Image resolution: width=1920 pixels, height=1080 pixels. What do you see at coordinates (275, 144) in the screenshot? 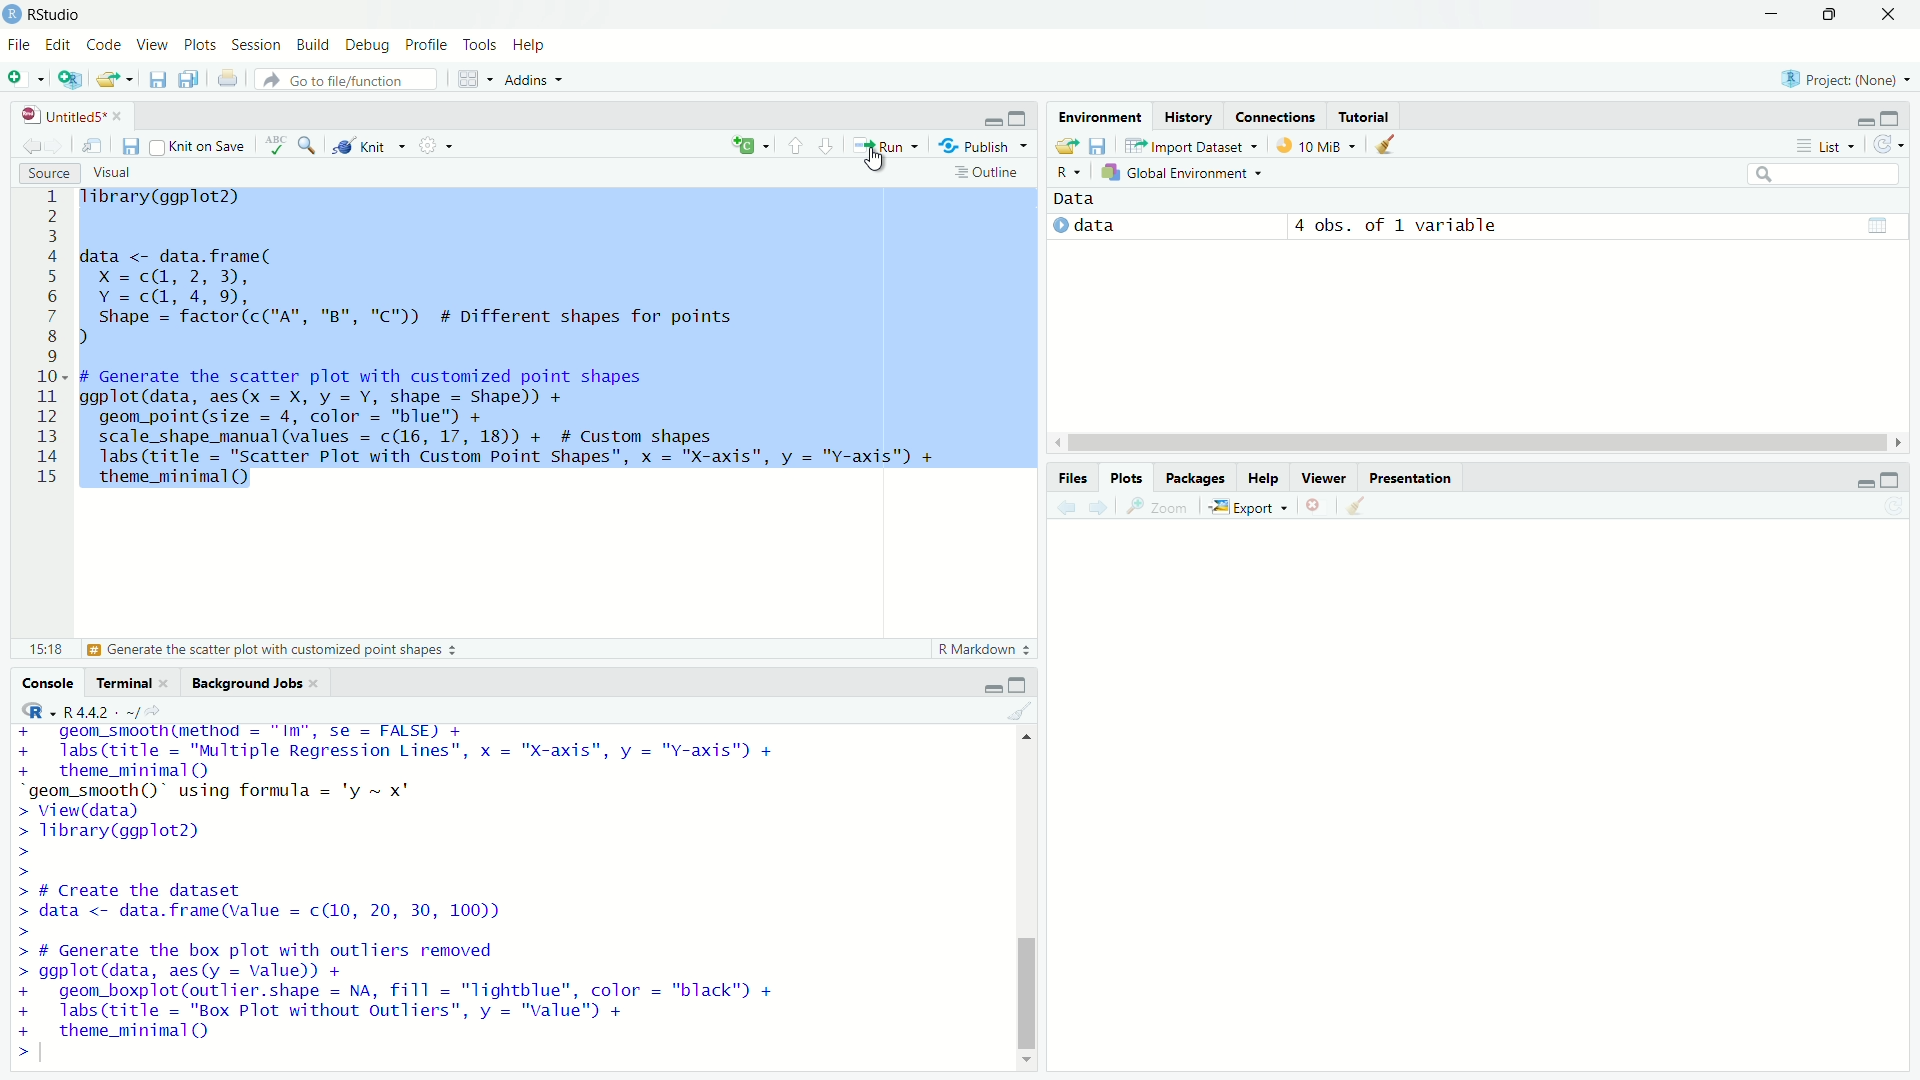
I see `Check spelling in the document` at bounding box center [275, 144].